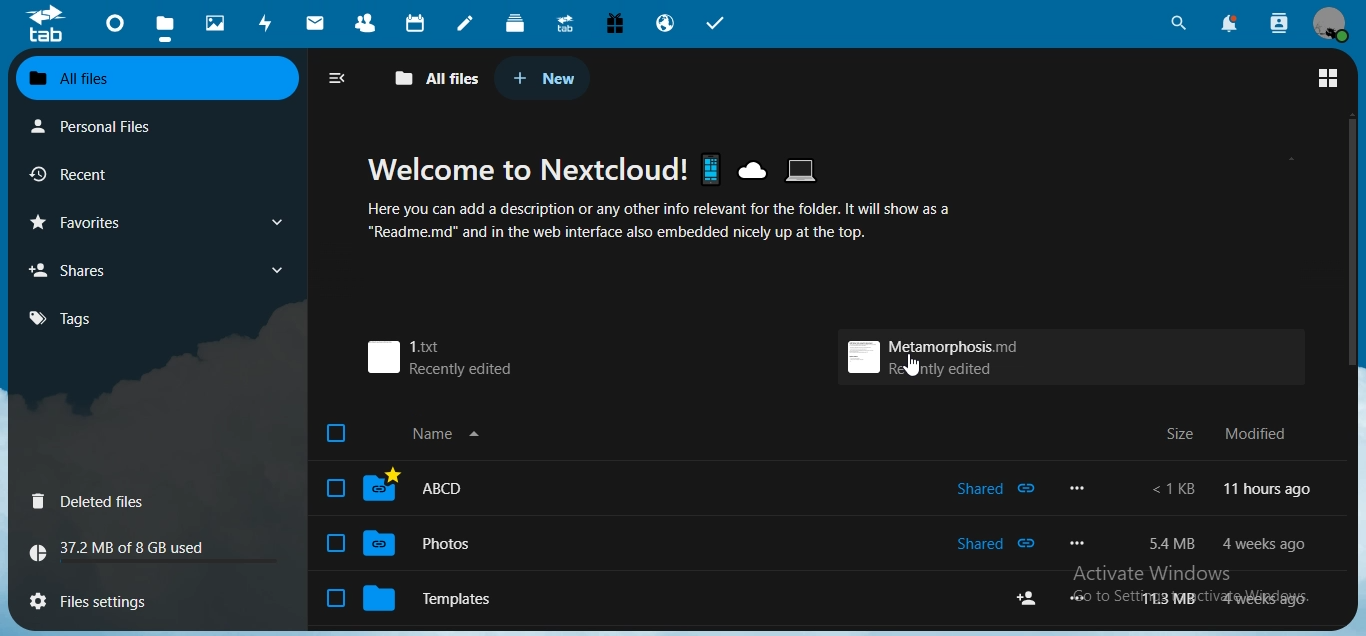 The height and width of the screenshot is (636, 1366). What do you see at coordinates (458, 434) in the screenshot?
I see `name` at bounding box center [458, 434].